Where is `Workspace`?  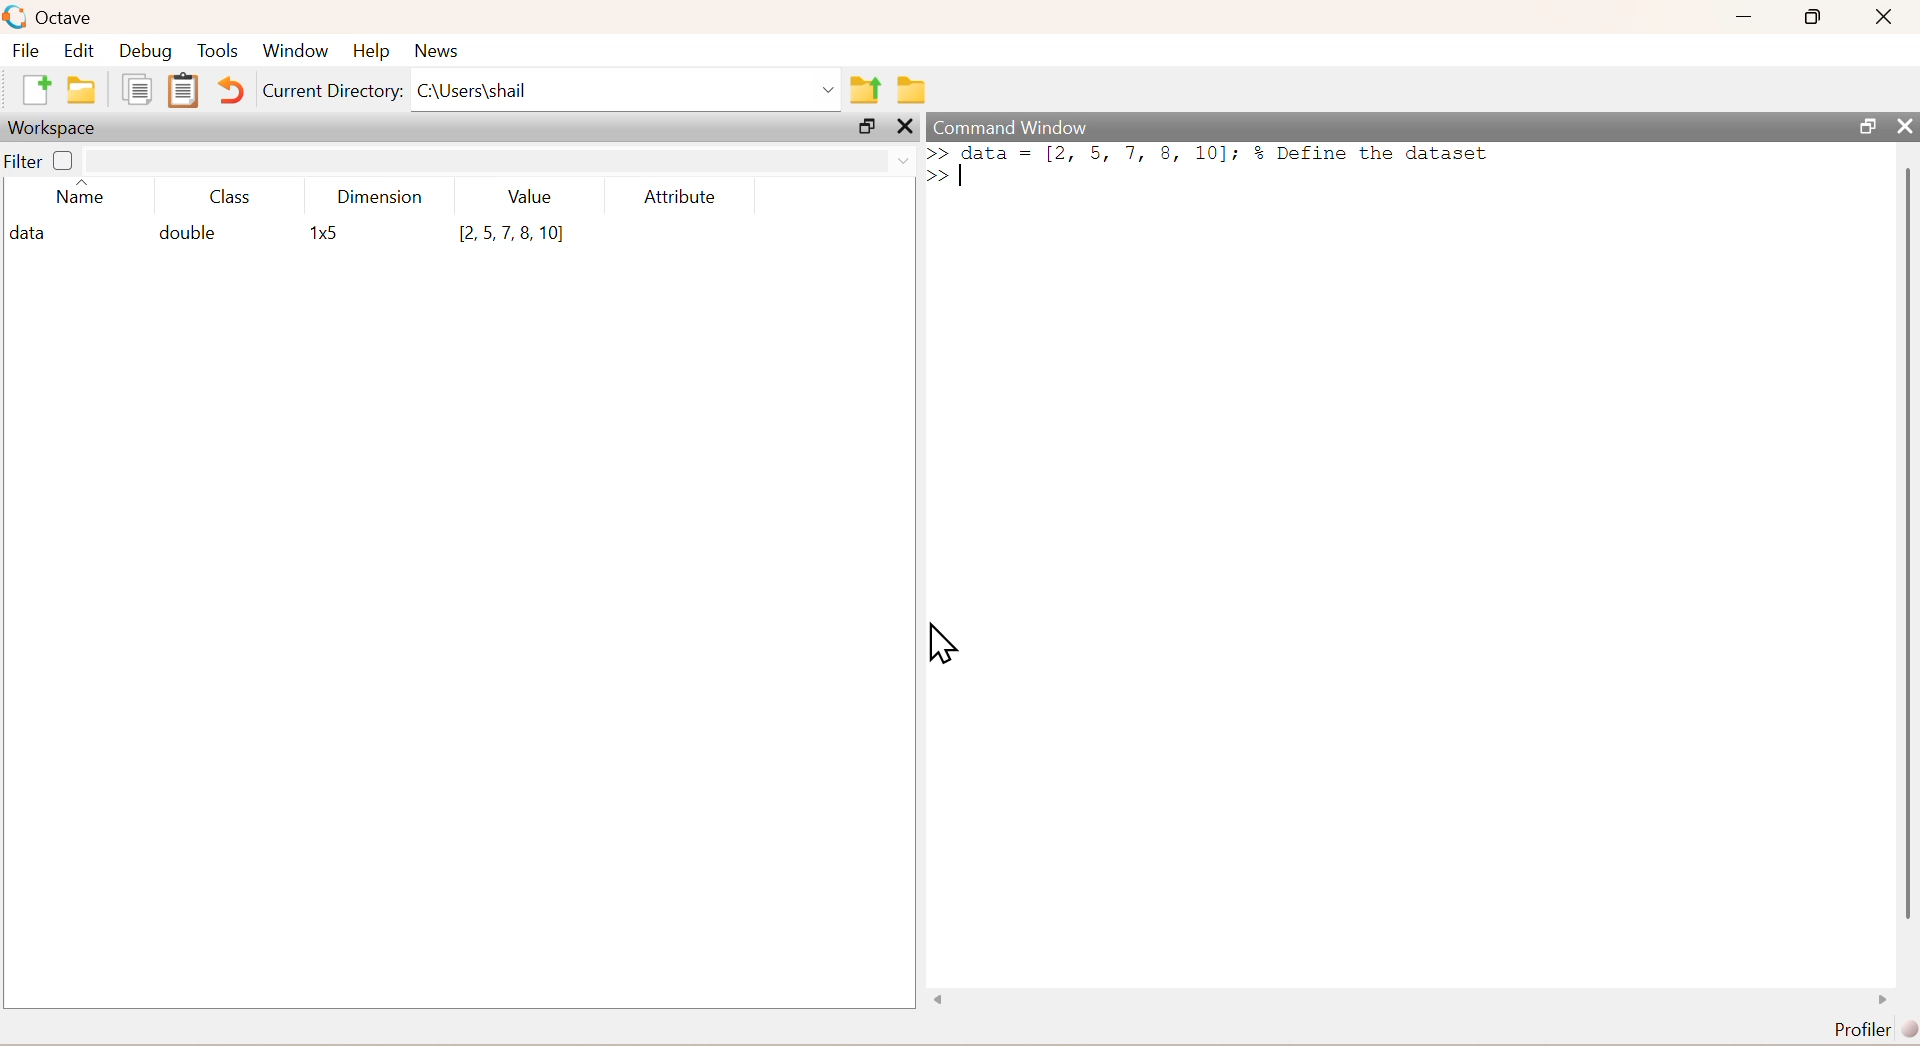
Workspace is located at coordinates (51, 129).